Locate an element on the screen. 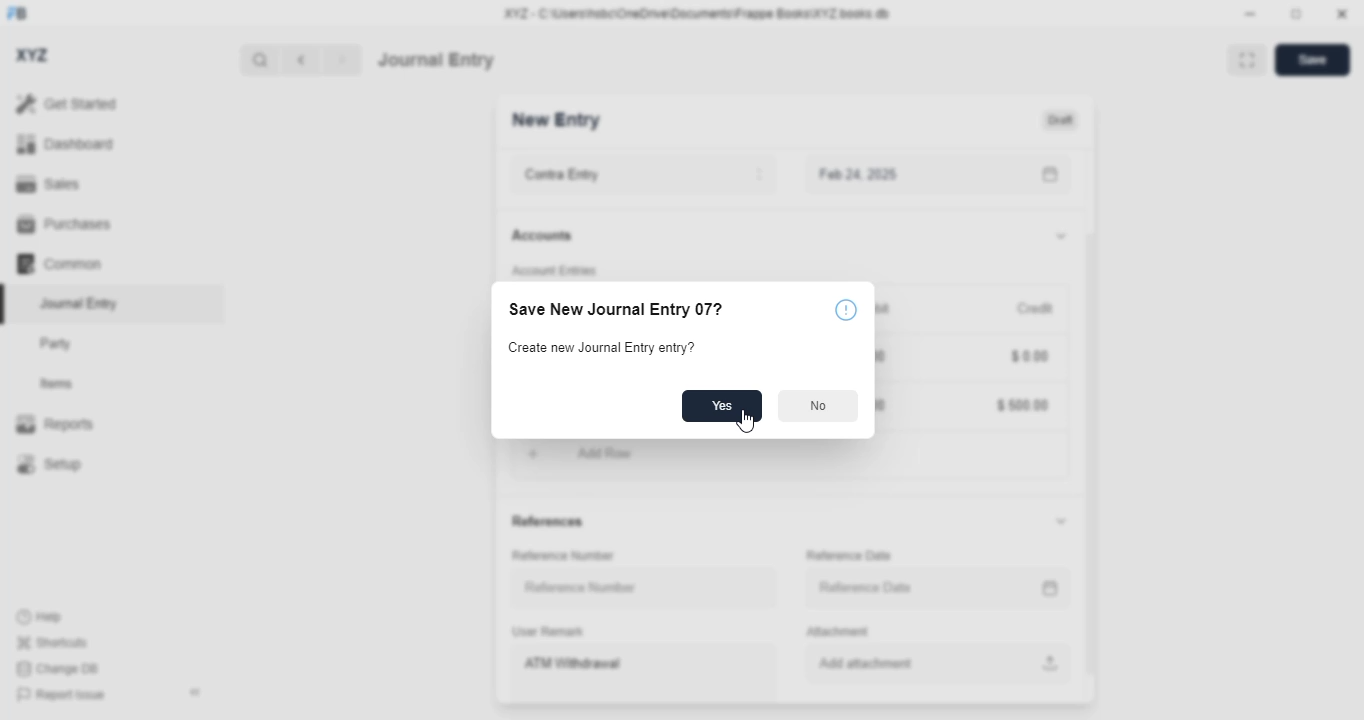  cursor is located at coordinates (745, 422).